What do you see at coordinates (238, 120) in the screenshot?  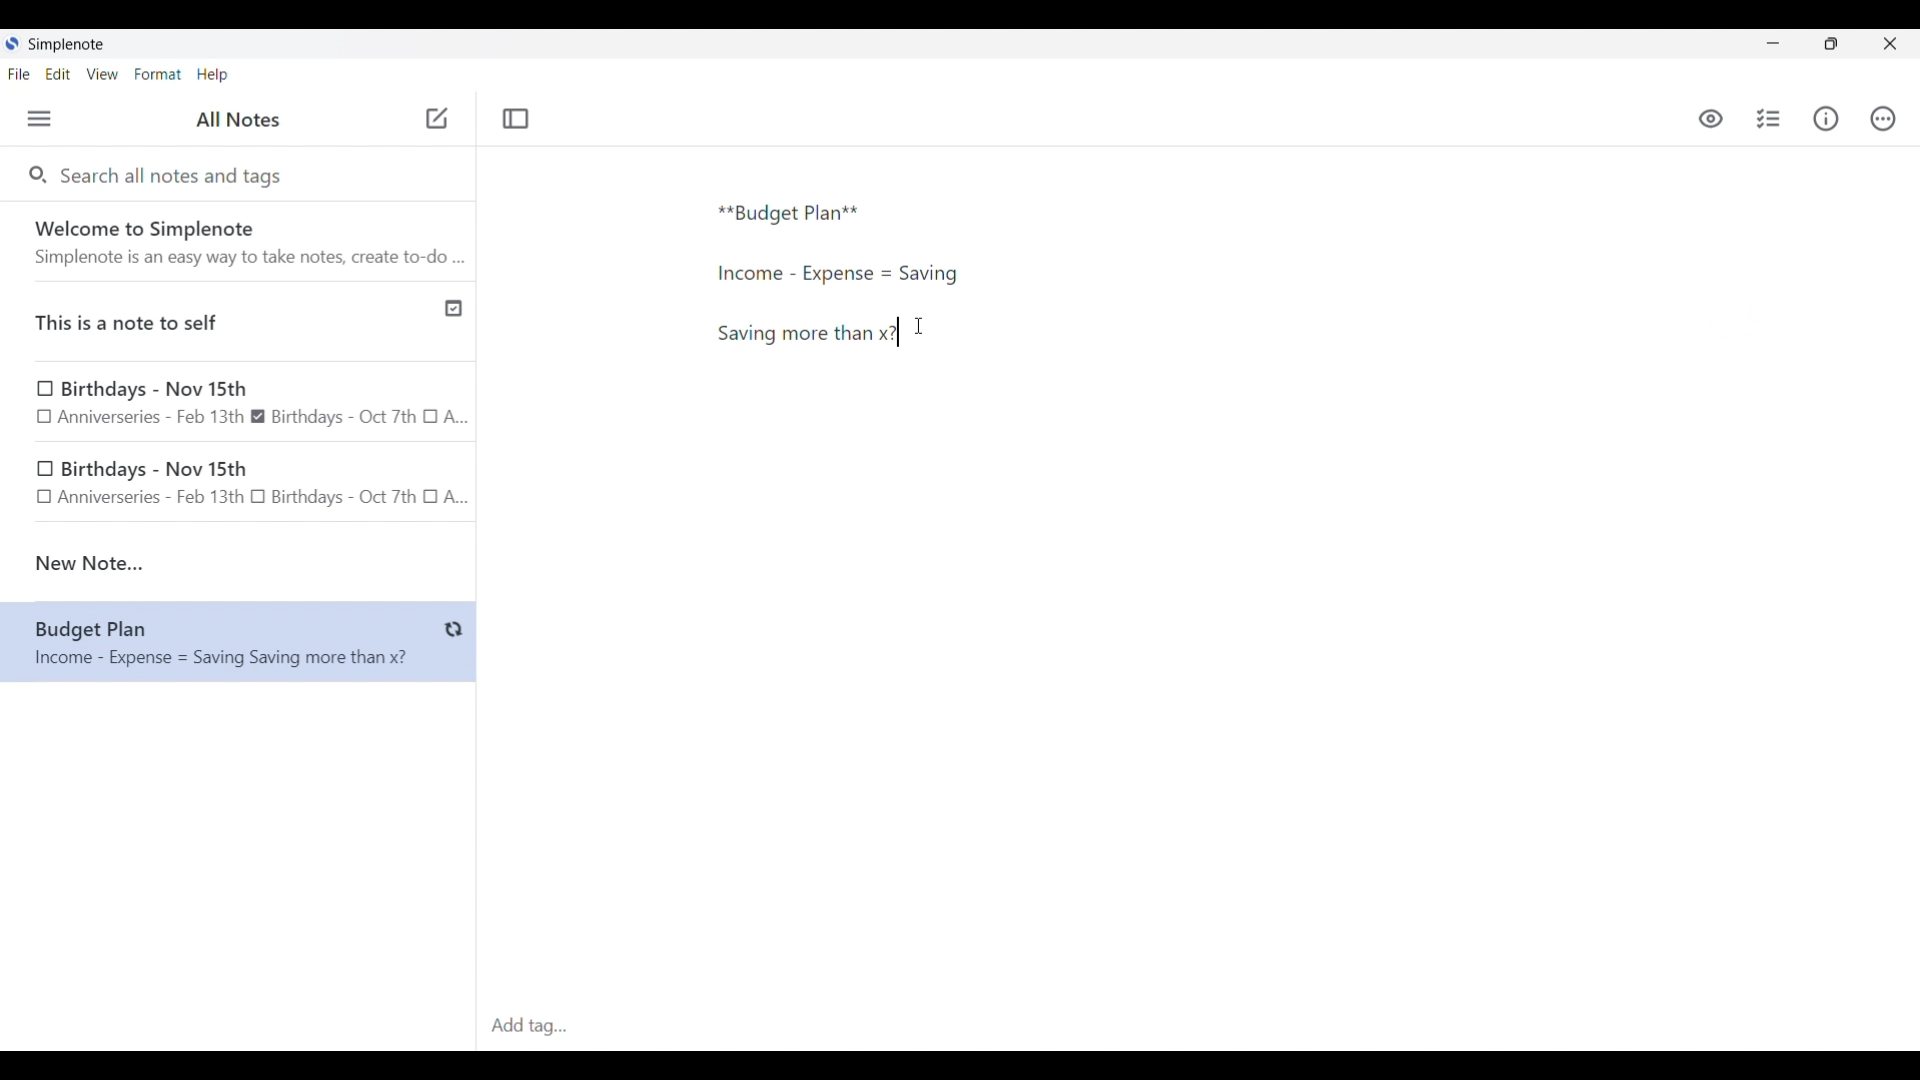 I see `Title of left side panel` at bounding box center [238, 120].